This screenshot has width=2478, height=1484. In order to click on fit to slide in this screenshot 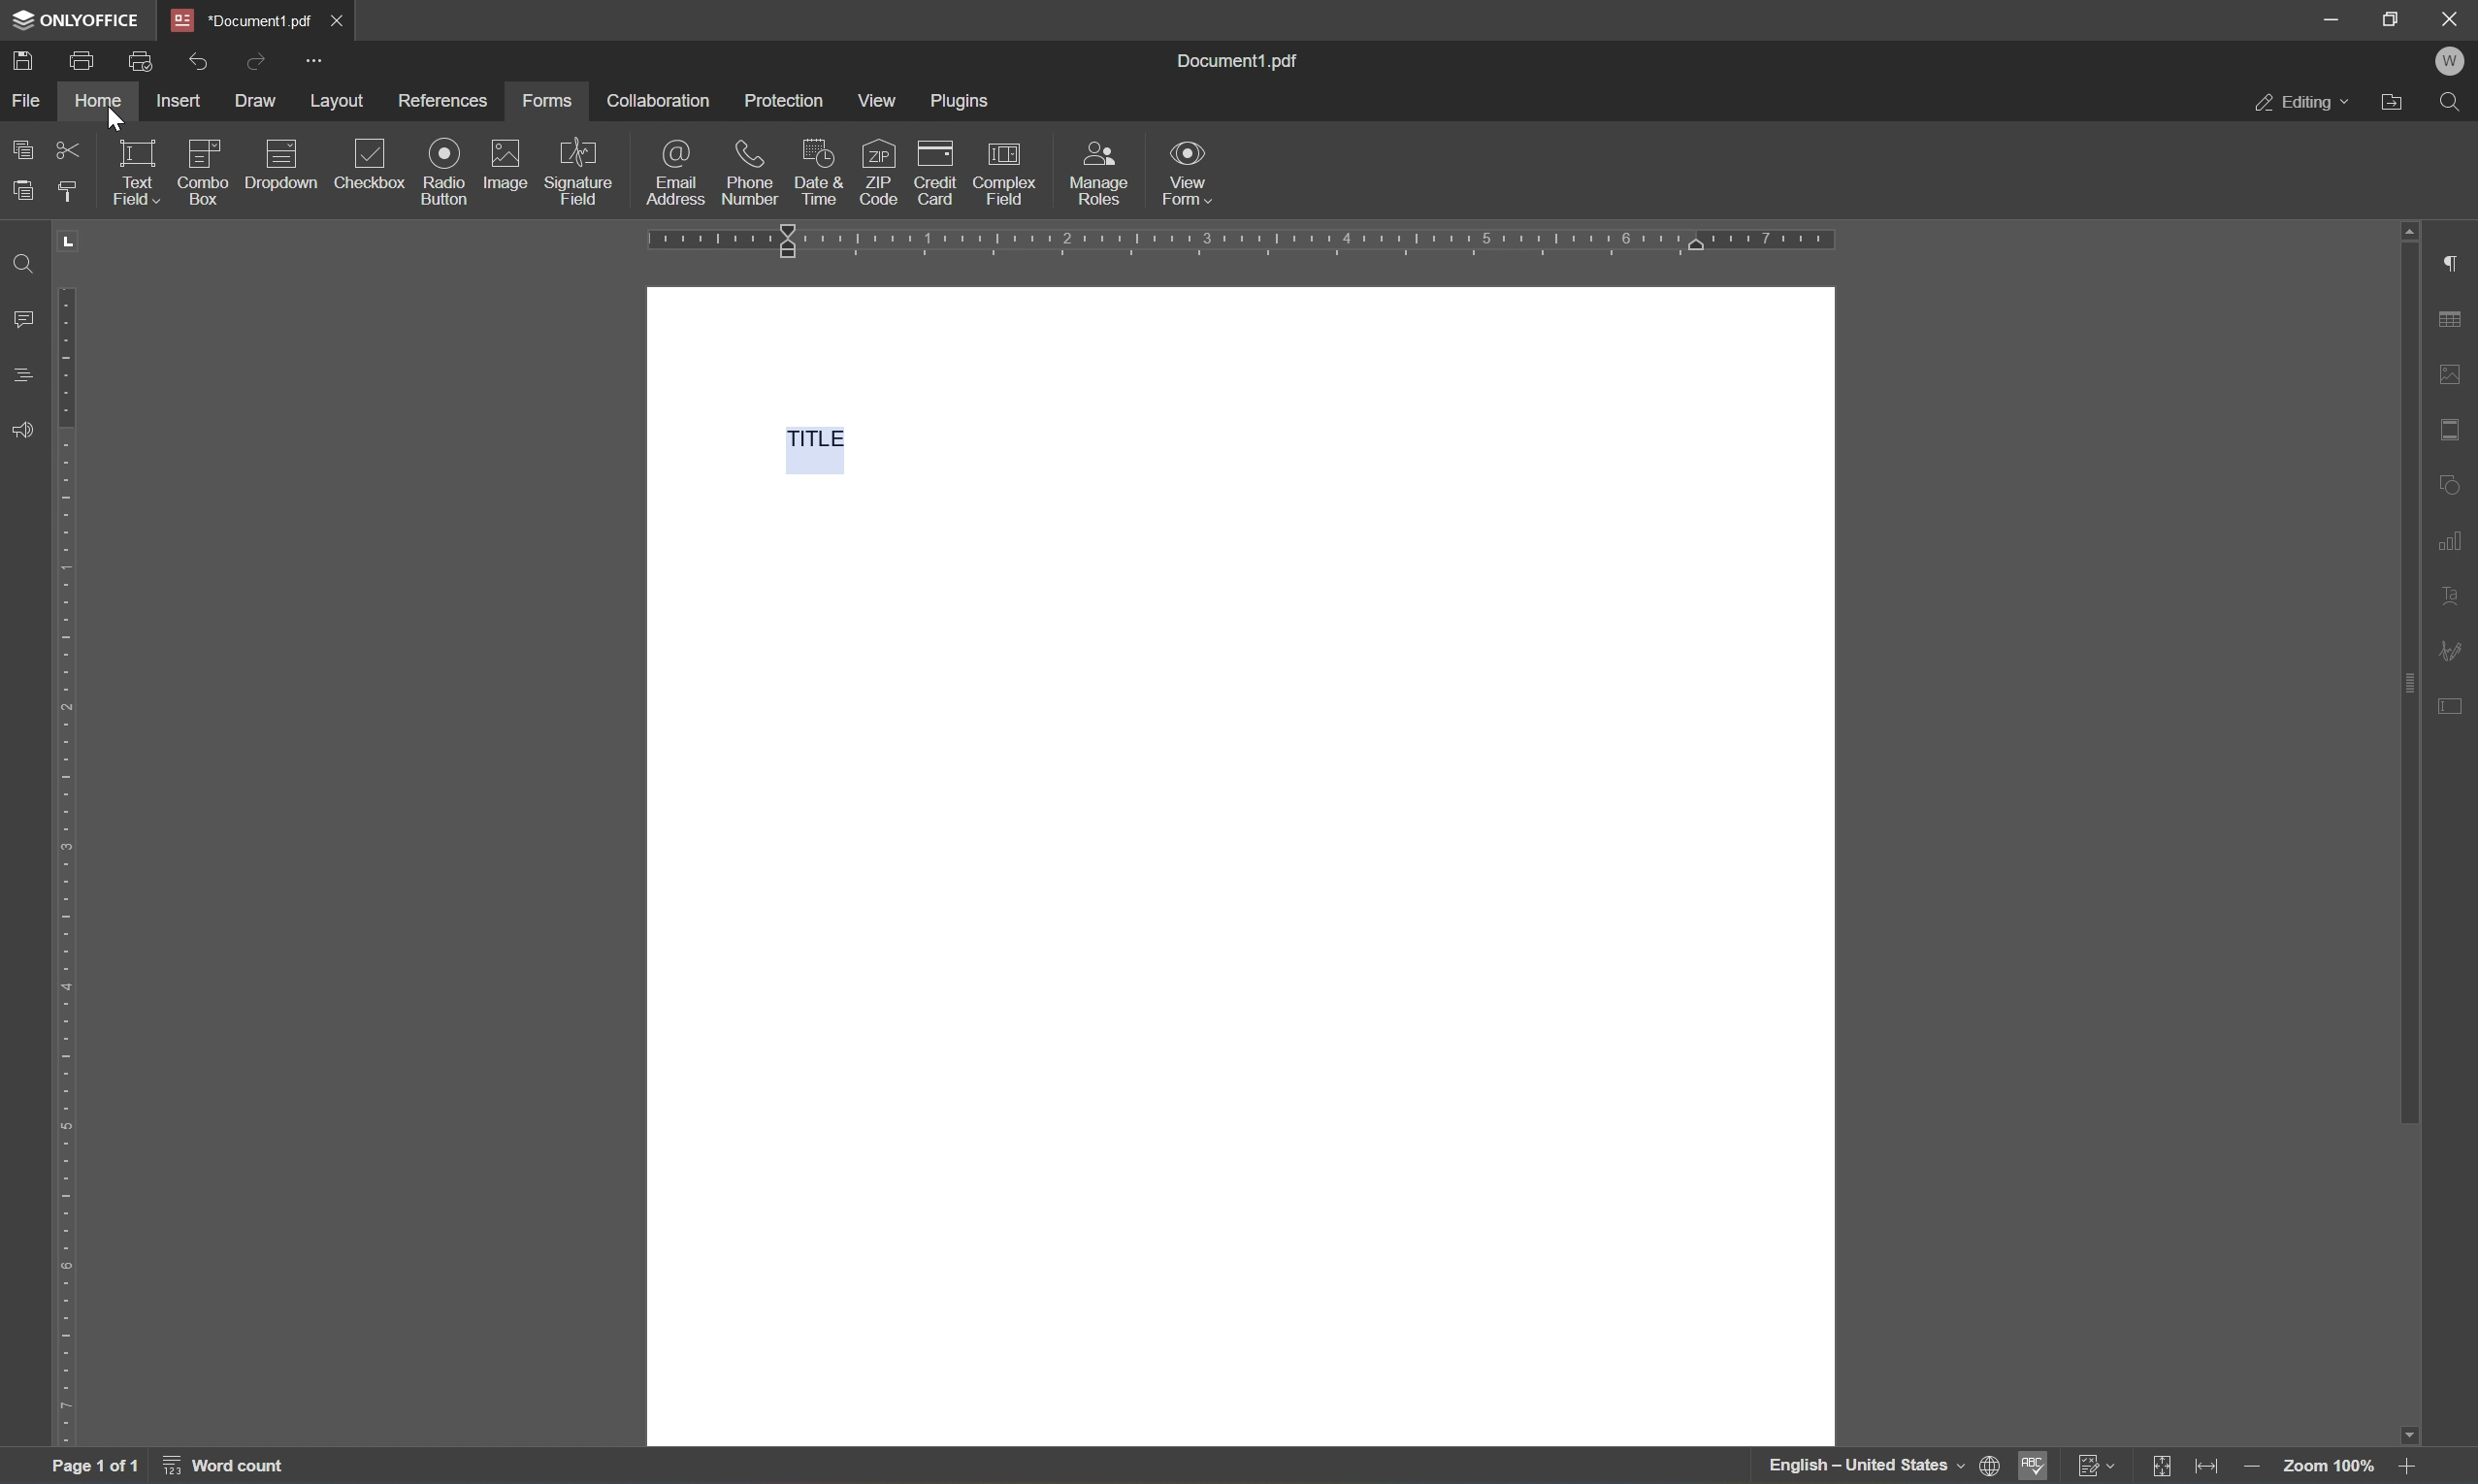, I will do `click(2164, 1468)`.